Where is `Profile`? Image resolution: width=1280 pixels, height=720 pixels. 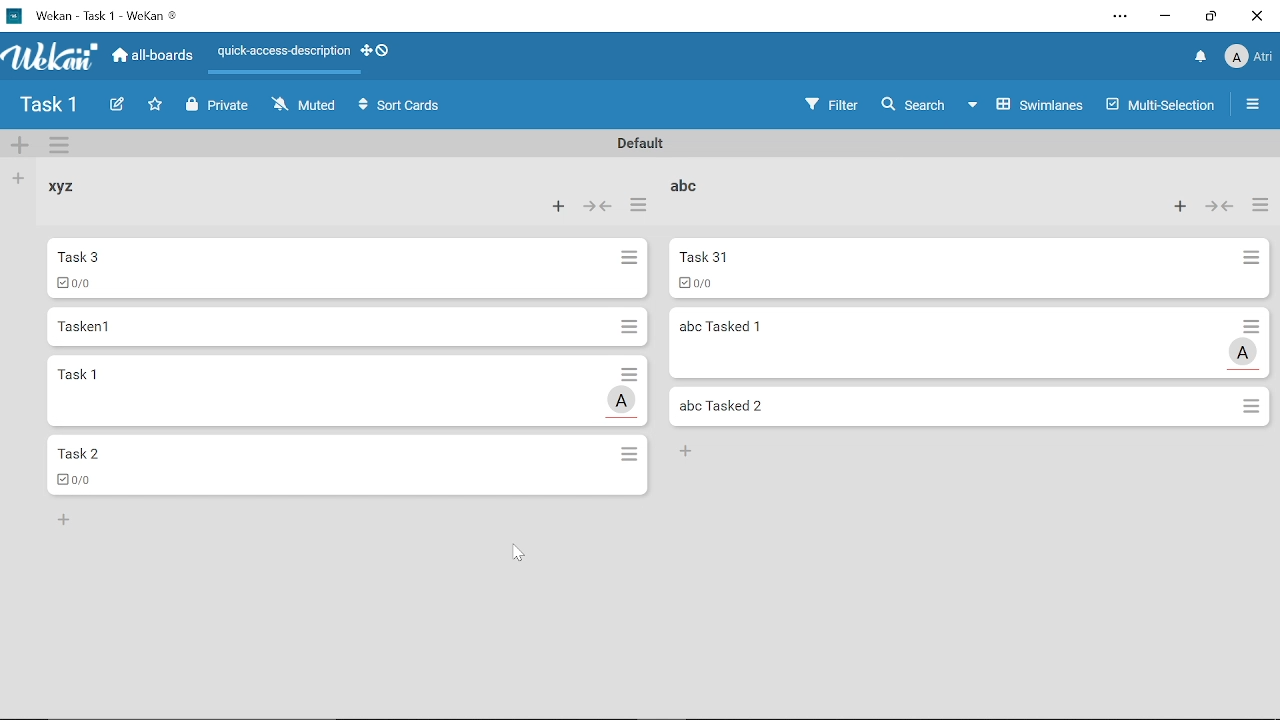 Profile is located at coordinates (1248, 59).